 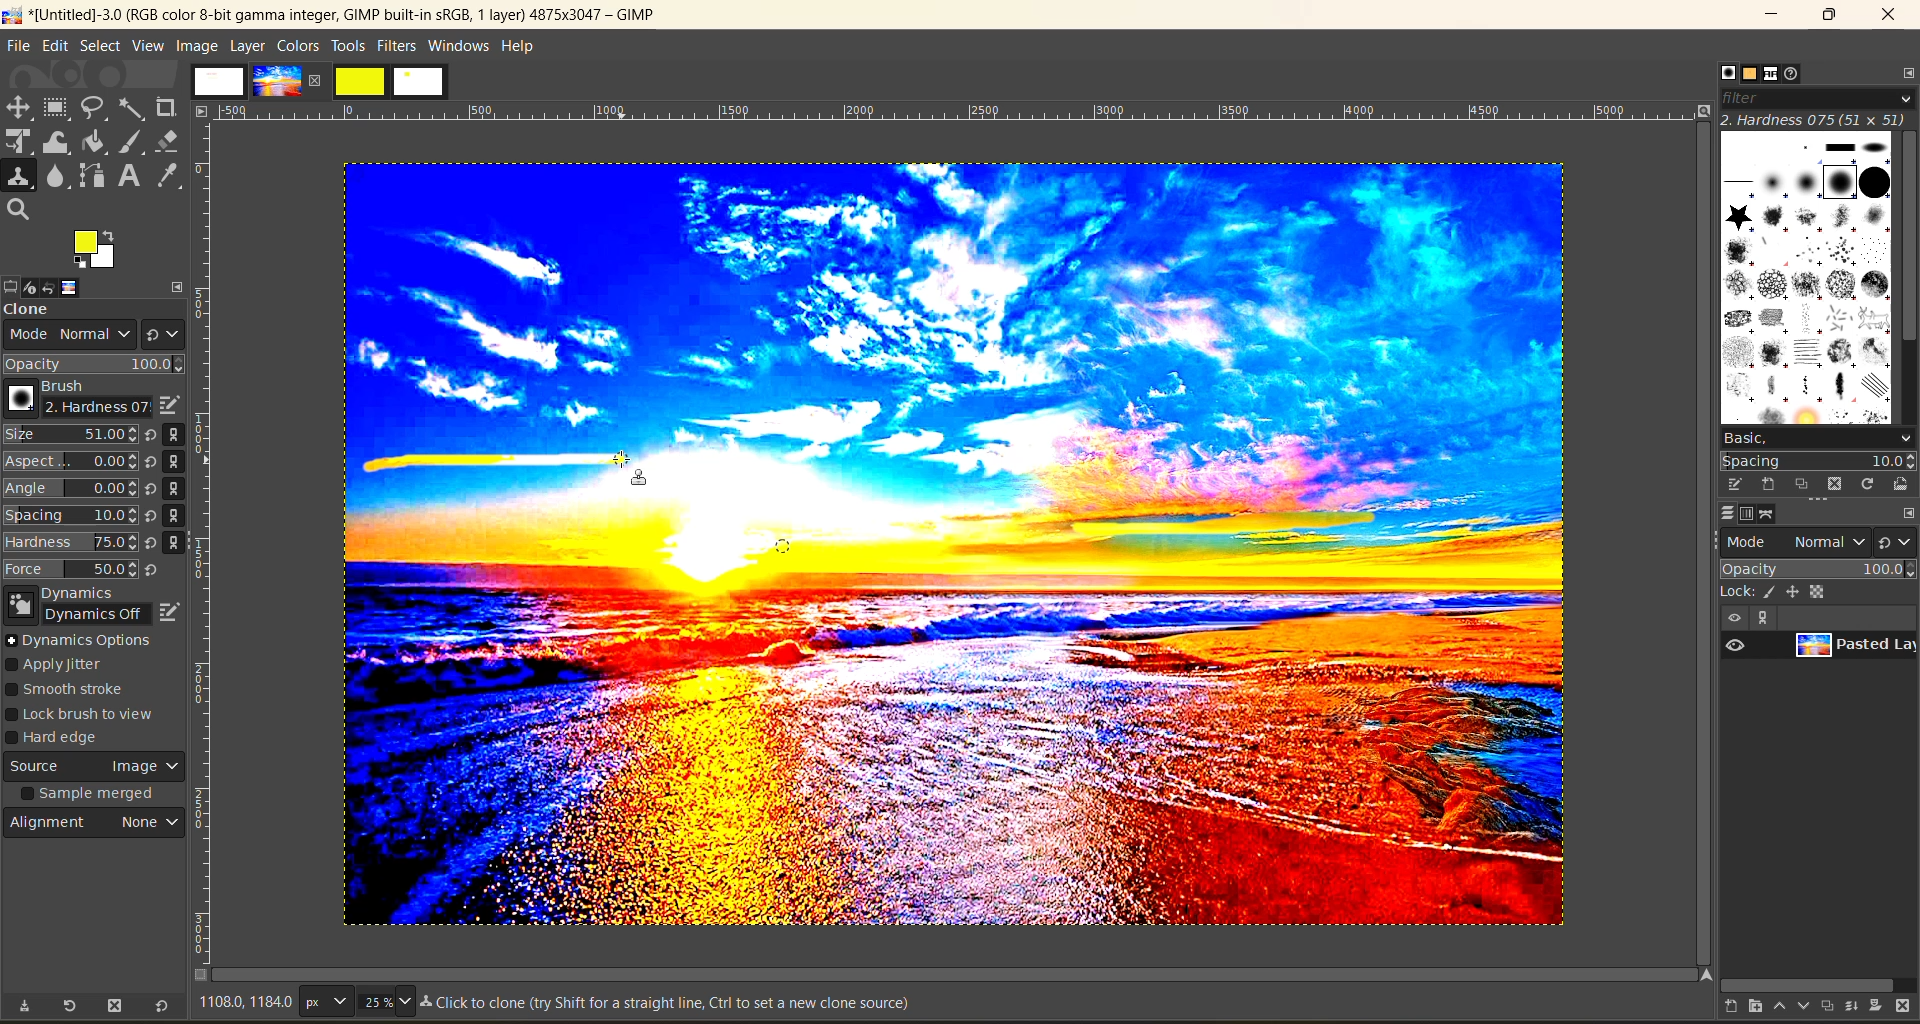 What do you see at coordinates (95, 769) in the screenshot?
I see `source` at bounding box center [95, 769].